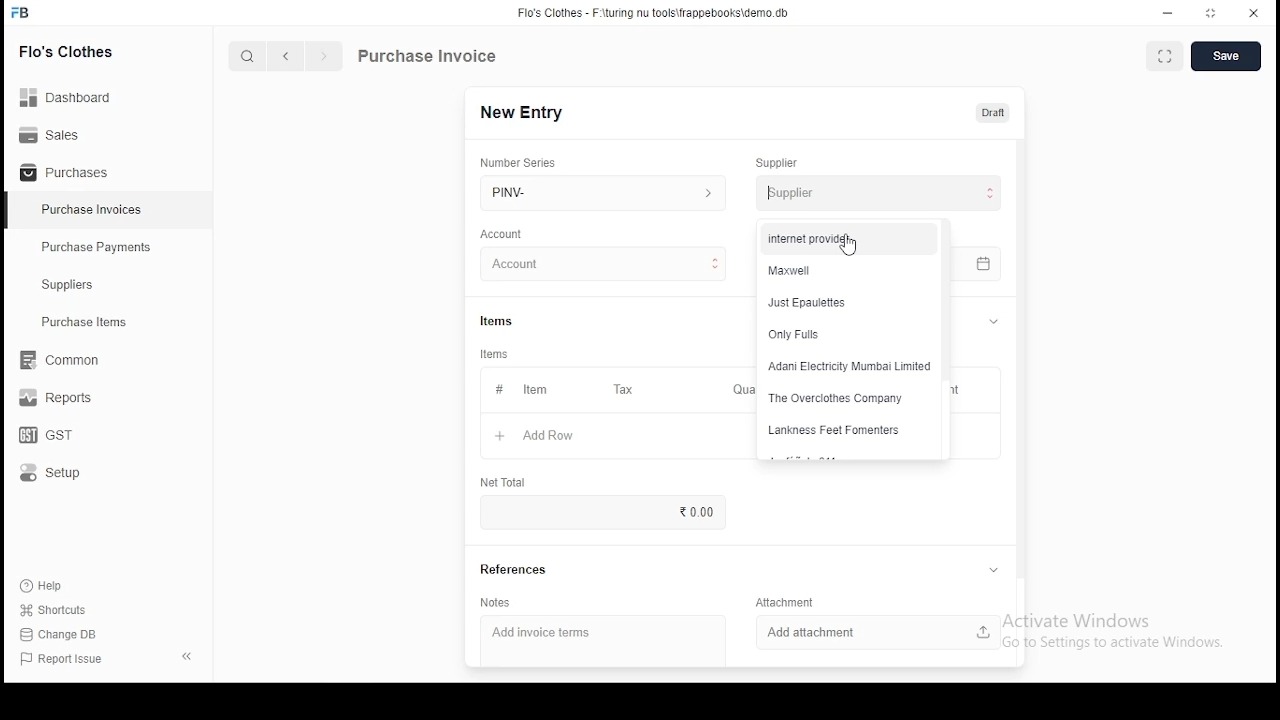 This screenshot has height=720, width=1280. What do you see at coordinates (623, 390) in the screenshot?
I see `tax` at bounding box center [623, 390].